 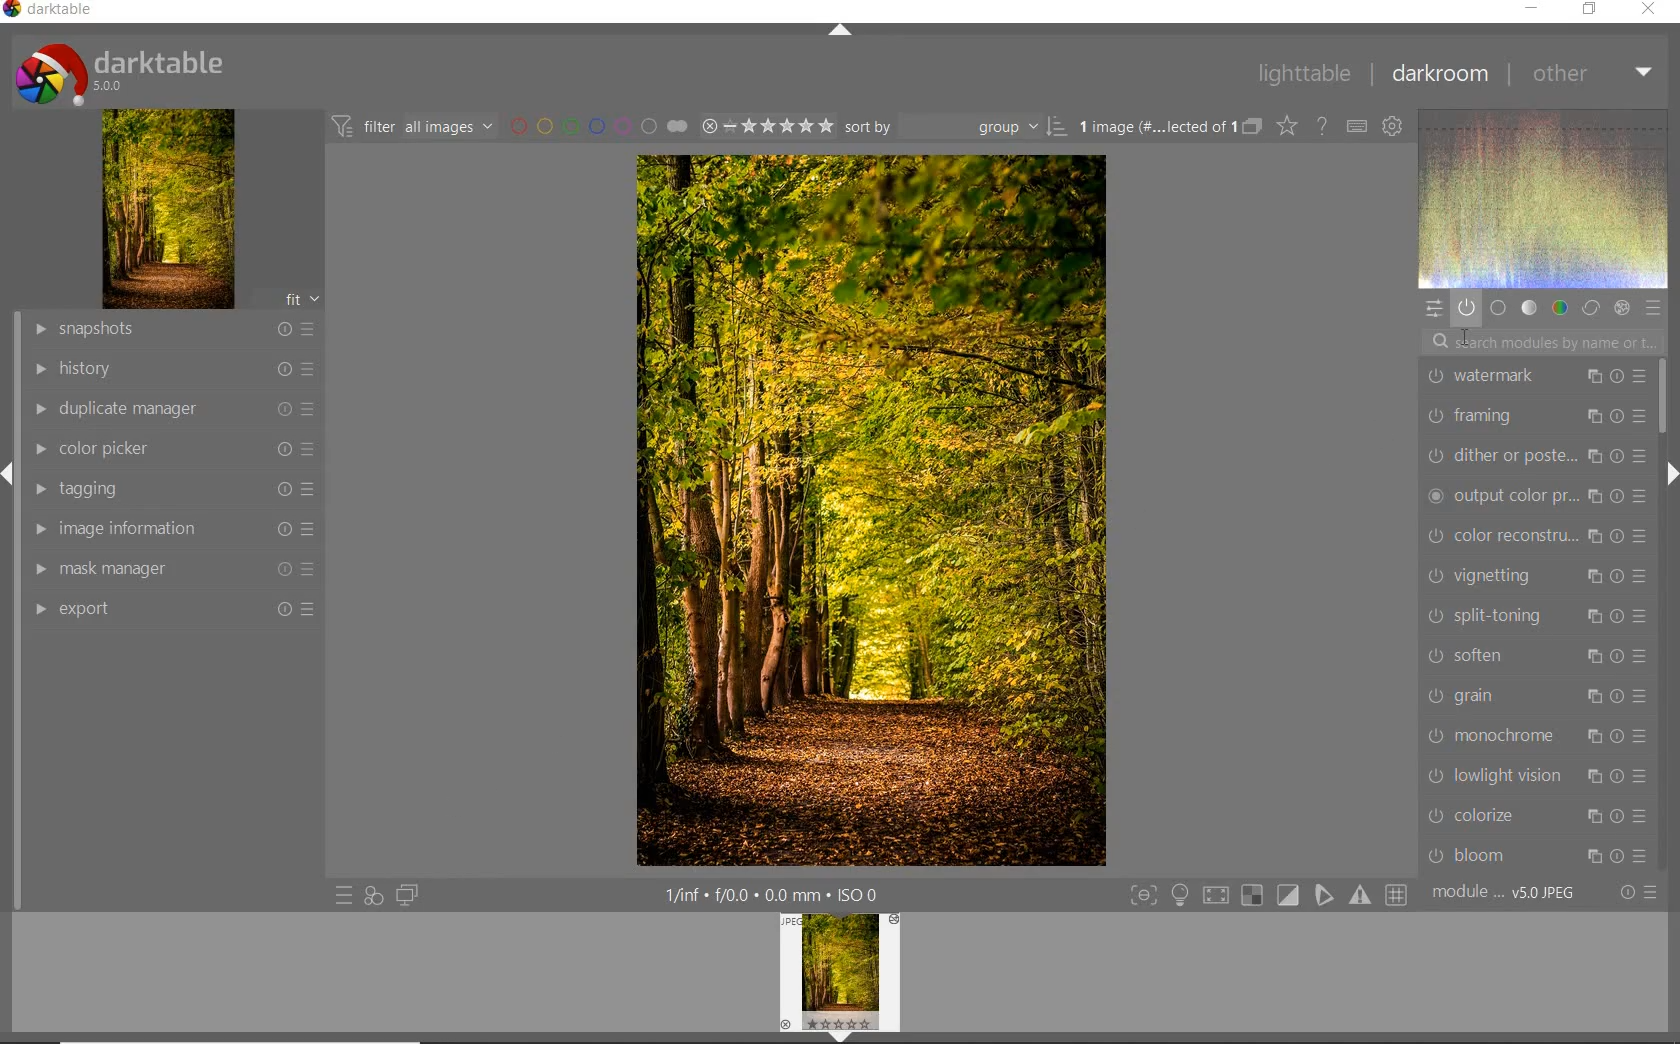 What do you see at coordinates (403, 895) in the screenshot?
I see `display a second darkroom image window` at bounding box center [403, 895].